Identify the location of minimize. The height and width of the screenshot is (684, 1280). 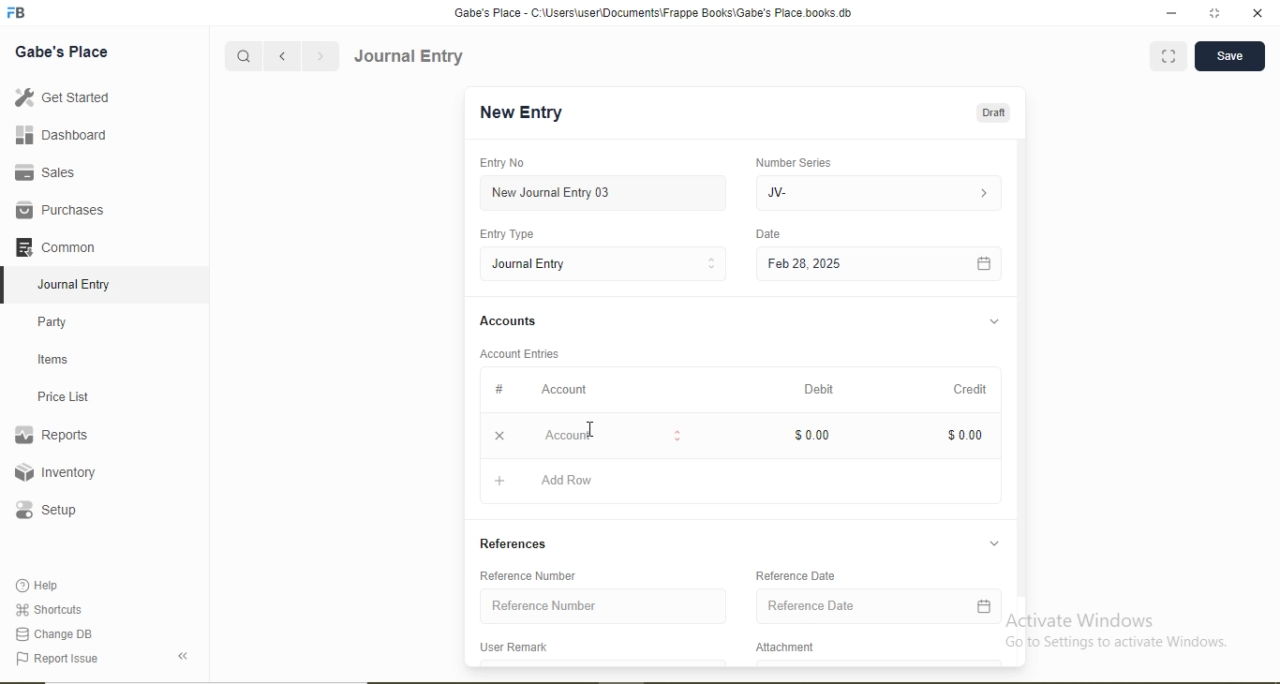
(1169, 14).